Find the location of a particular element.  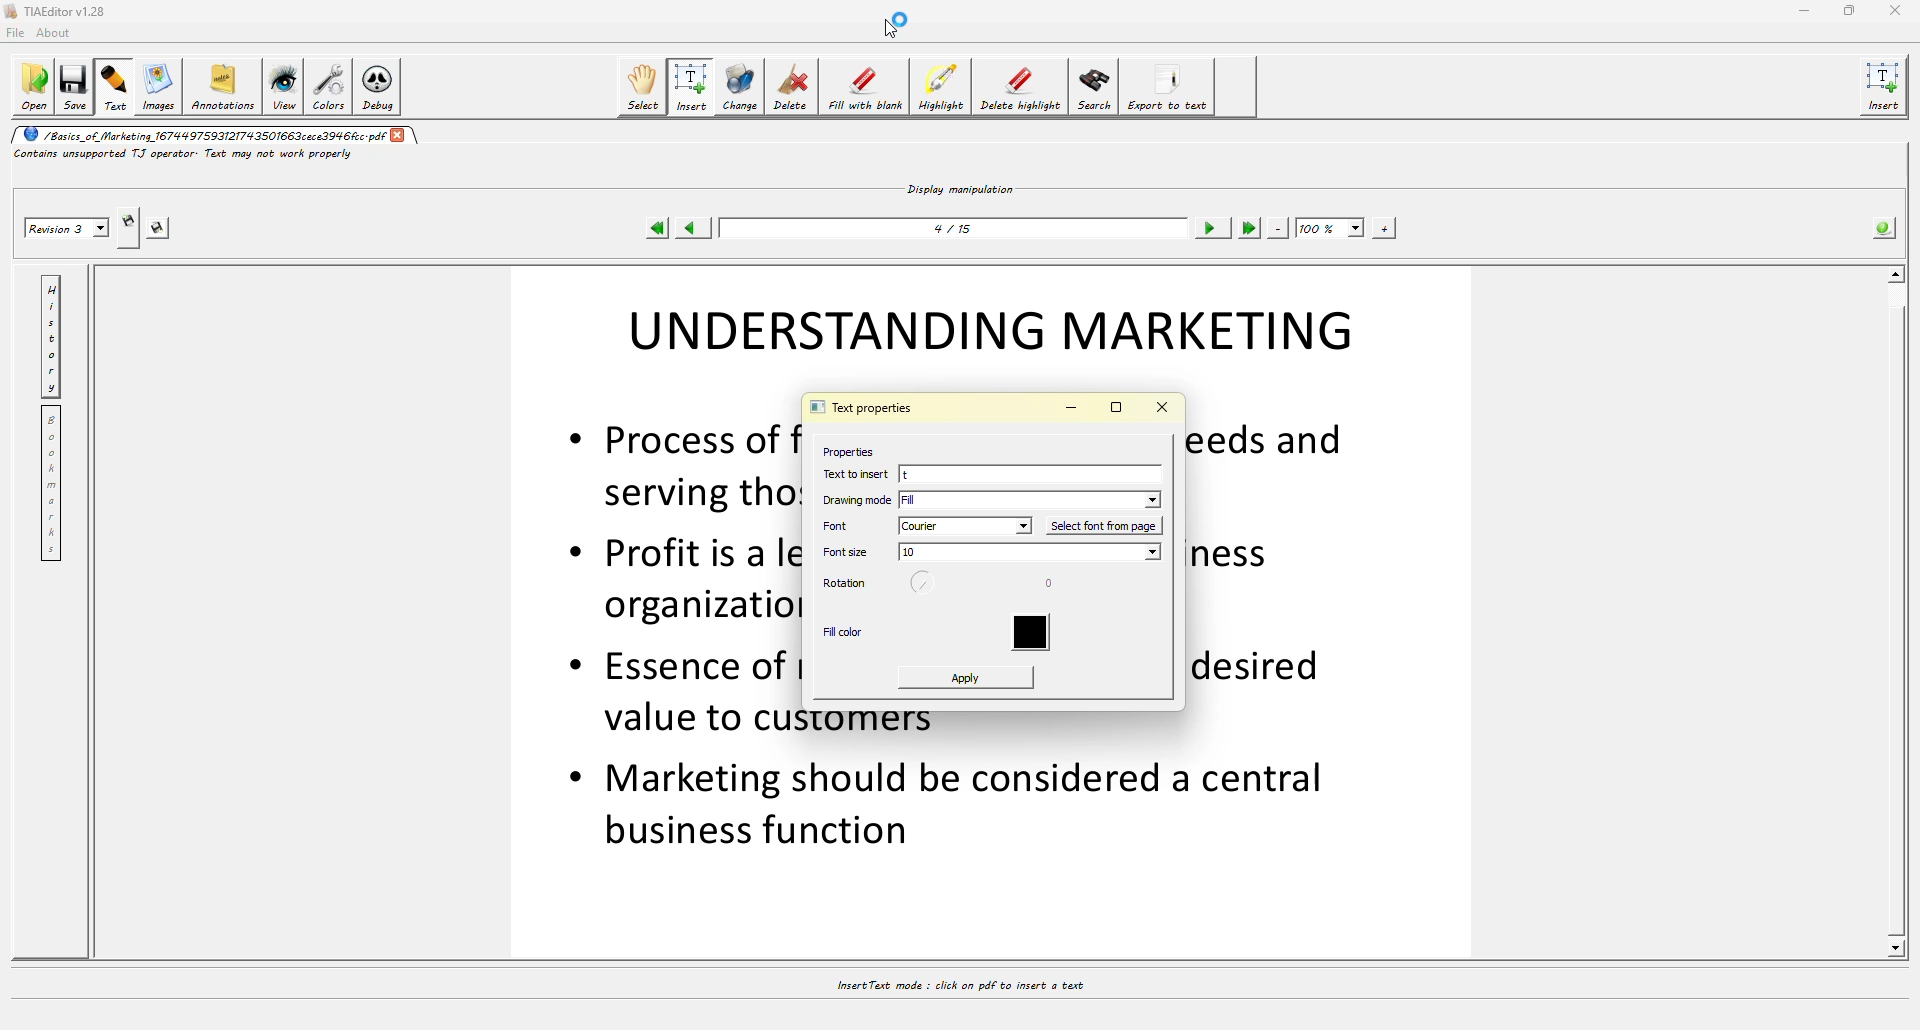

scroll up is located at coordinates (1896, 271).